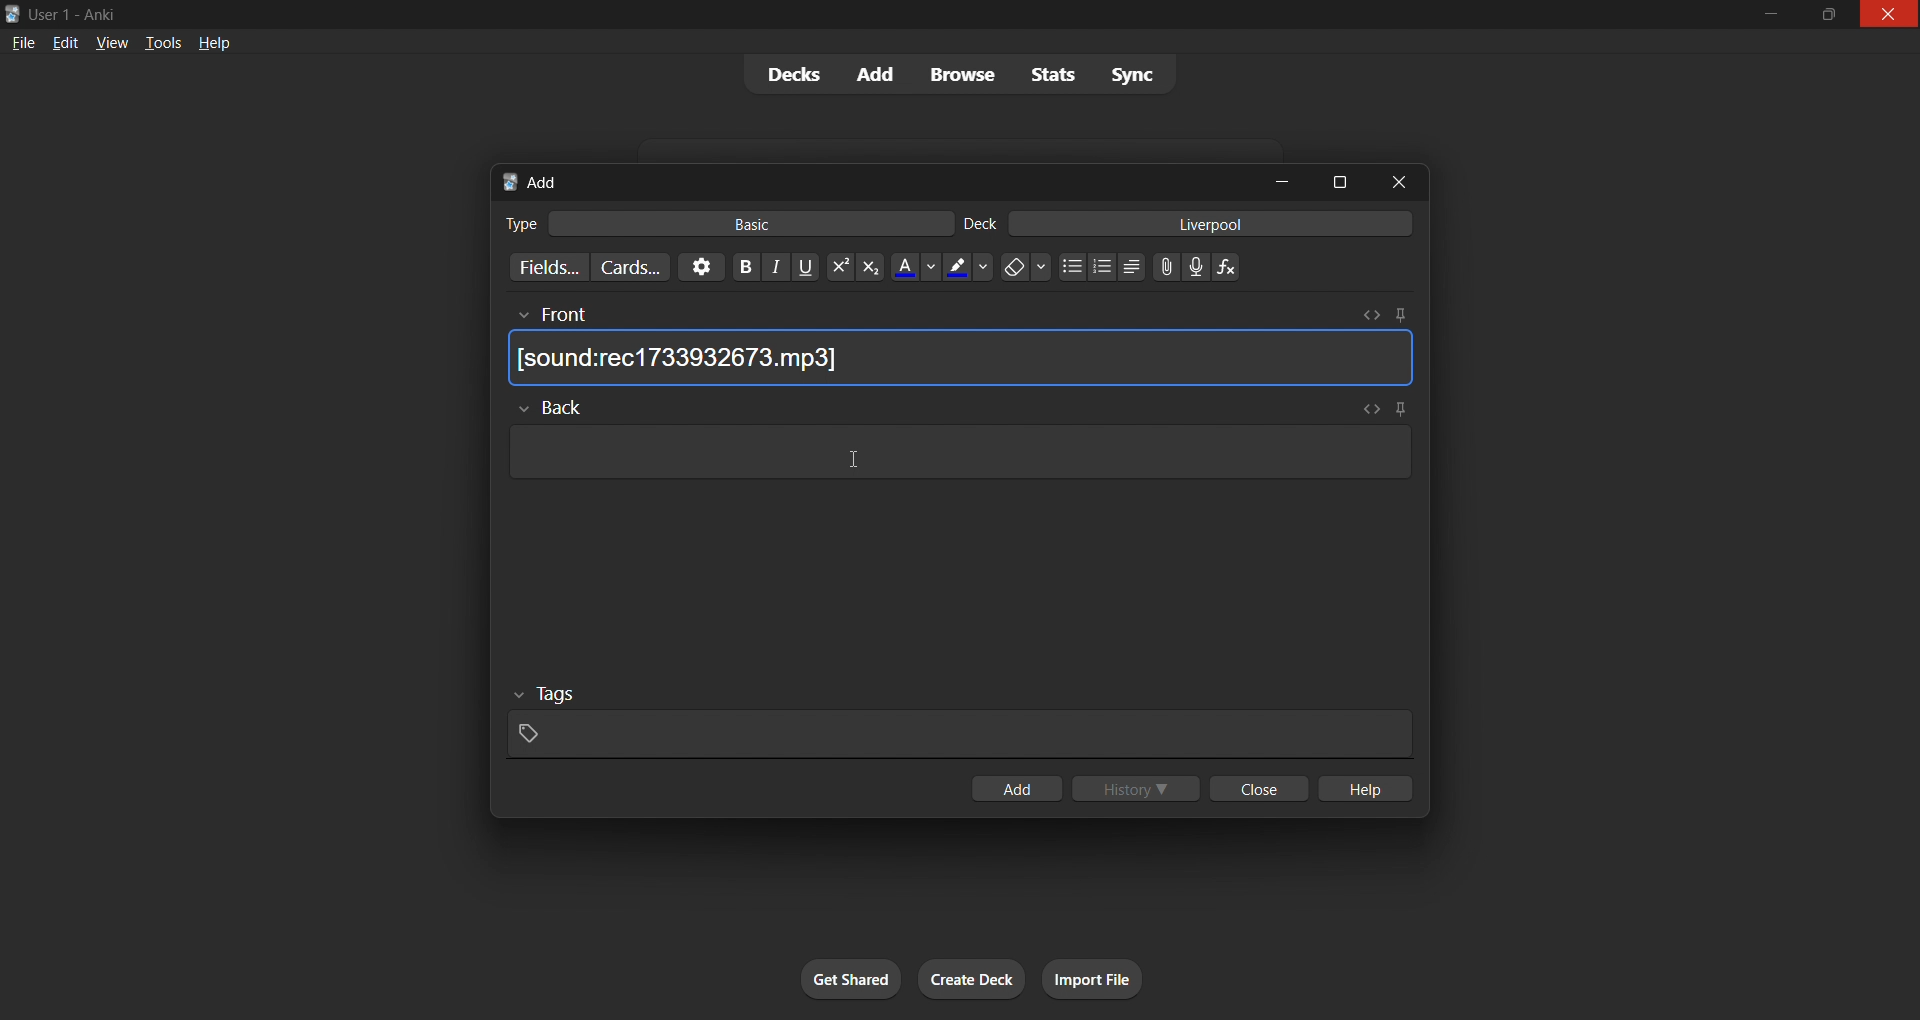  I want to click on card tags input, so click(955, 721).